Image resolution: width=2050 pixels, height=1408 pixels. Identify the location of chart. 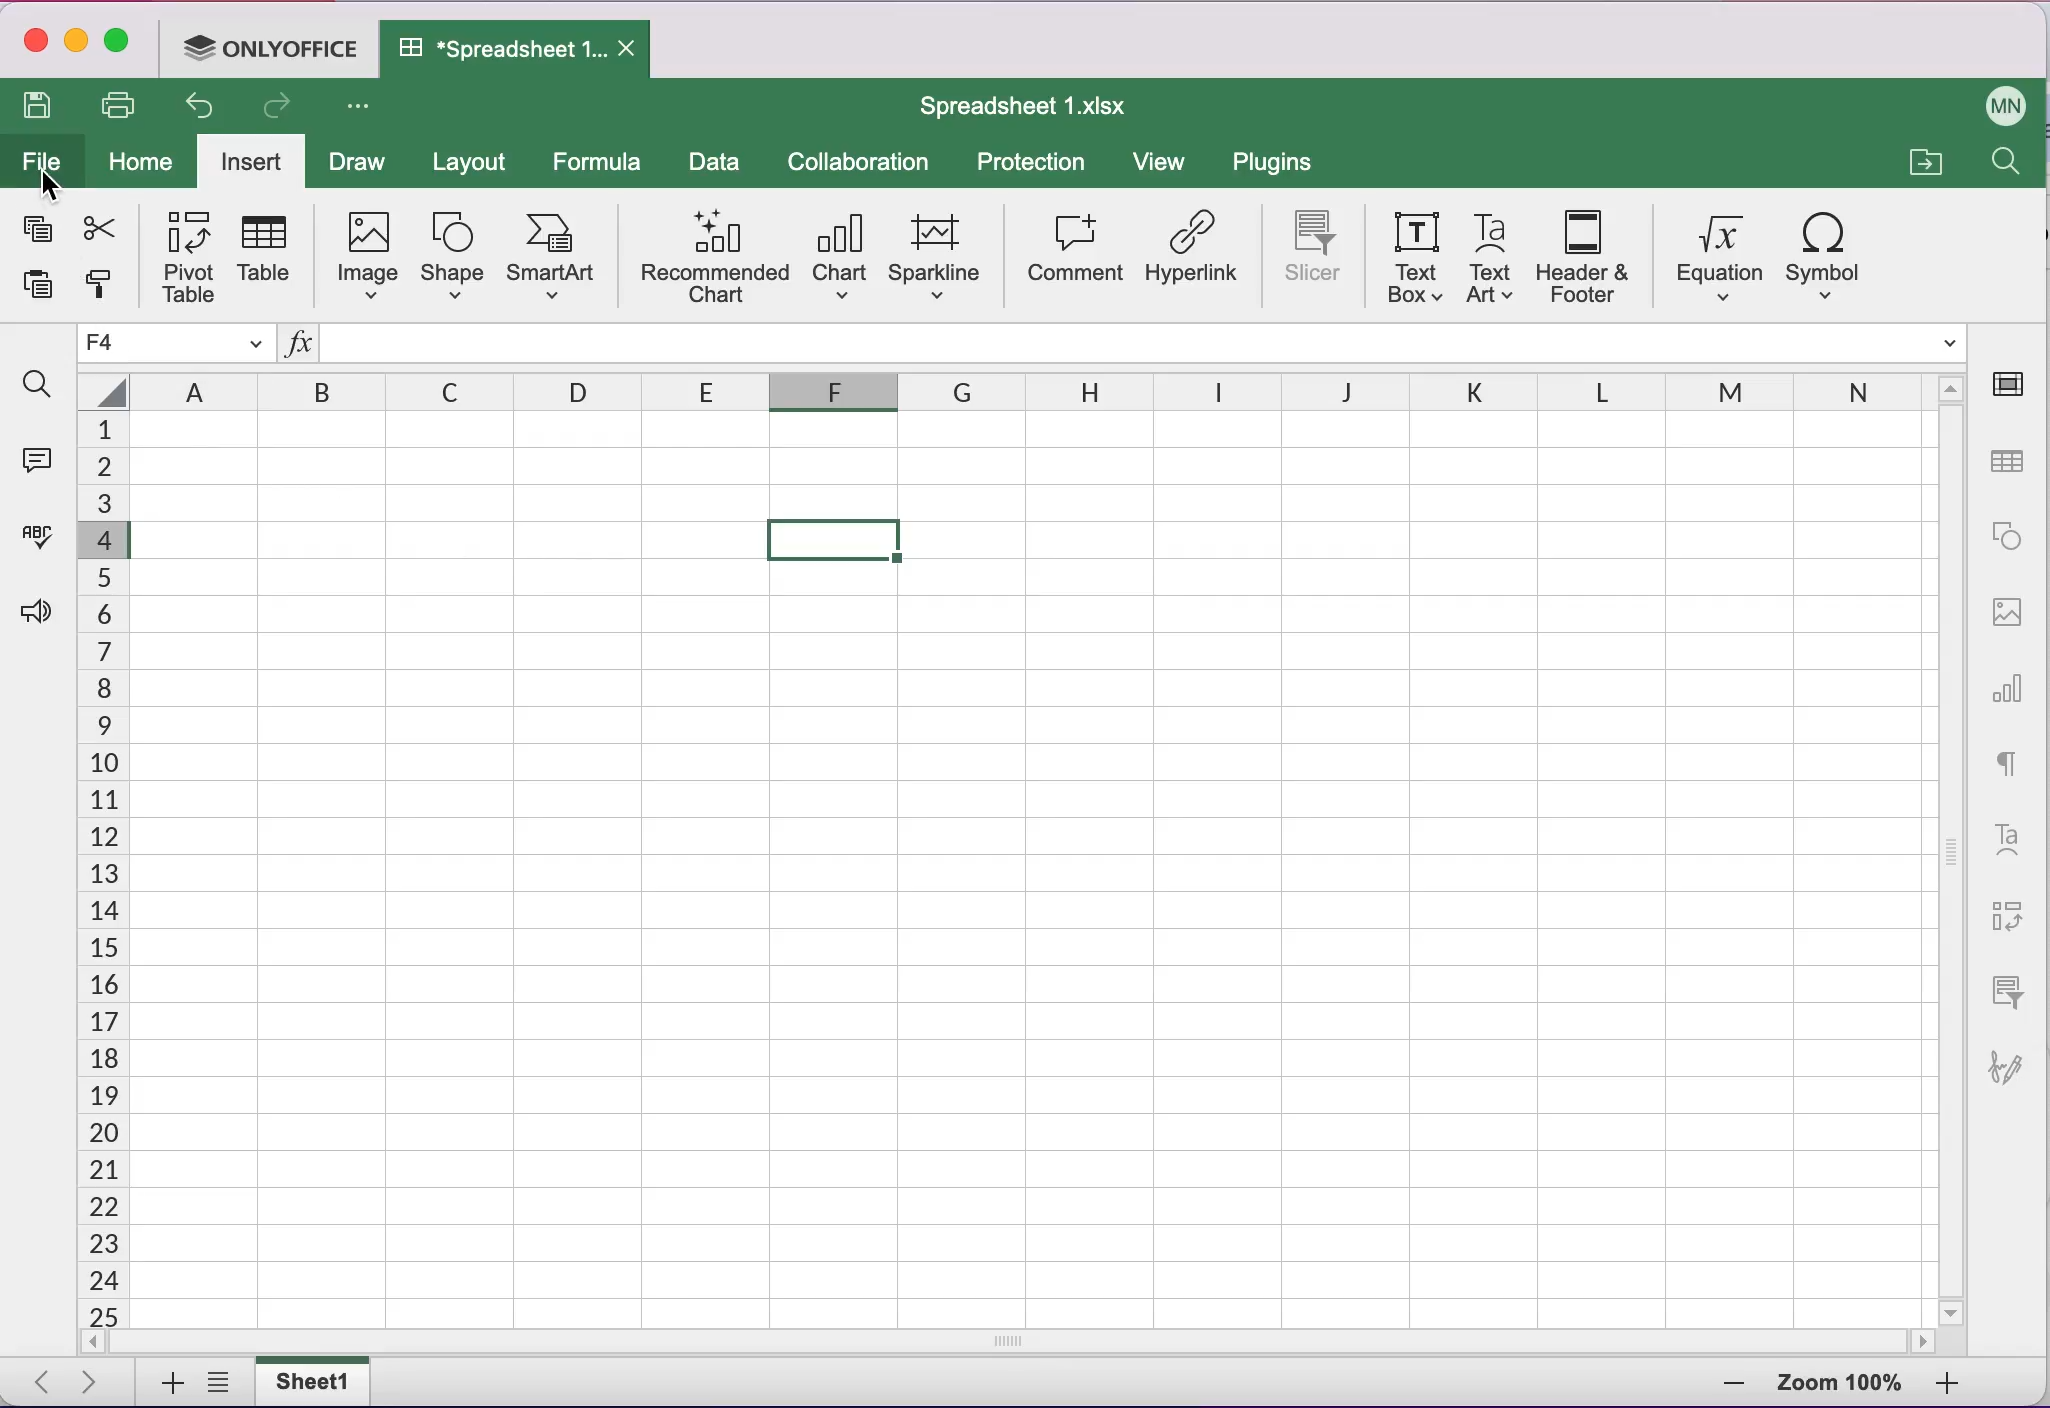
(840, 256).